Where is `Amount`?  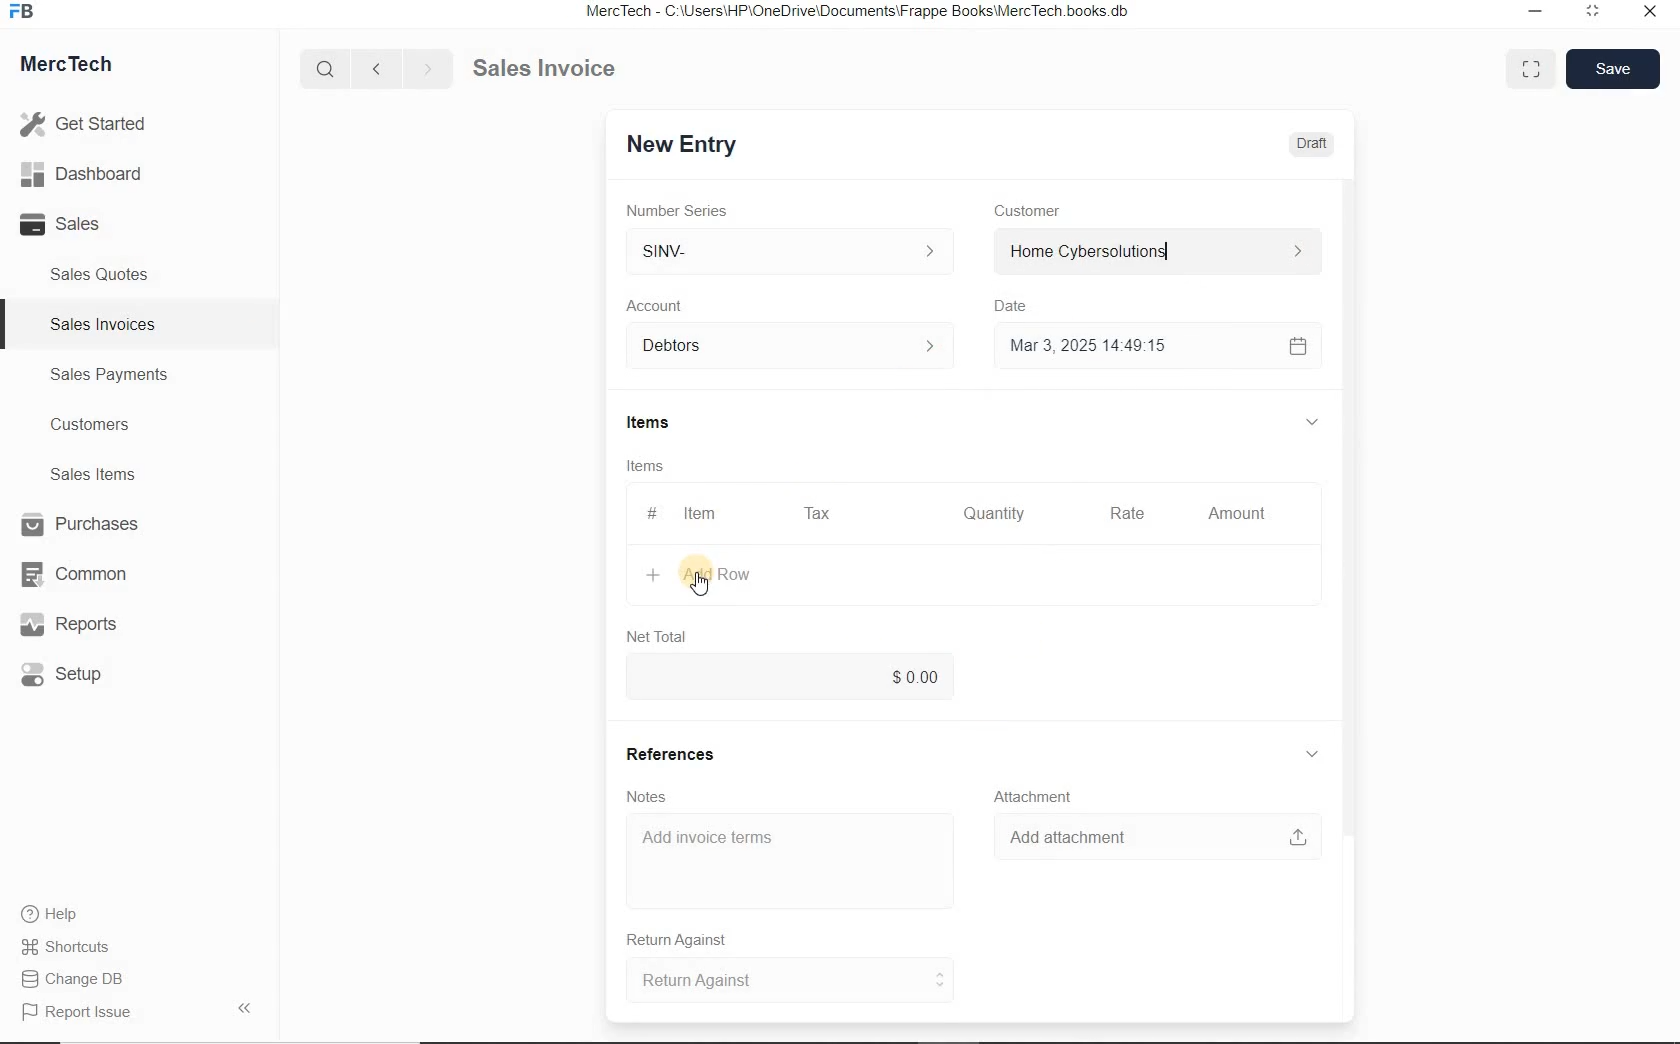
Amount is located at coordinates (1236, 515).